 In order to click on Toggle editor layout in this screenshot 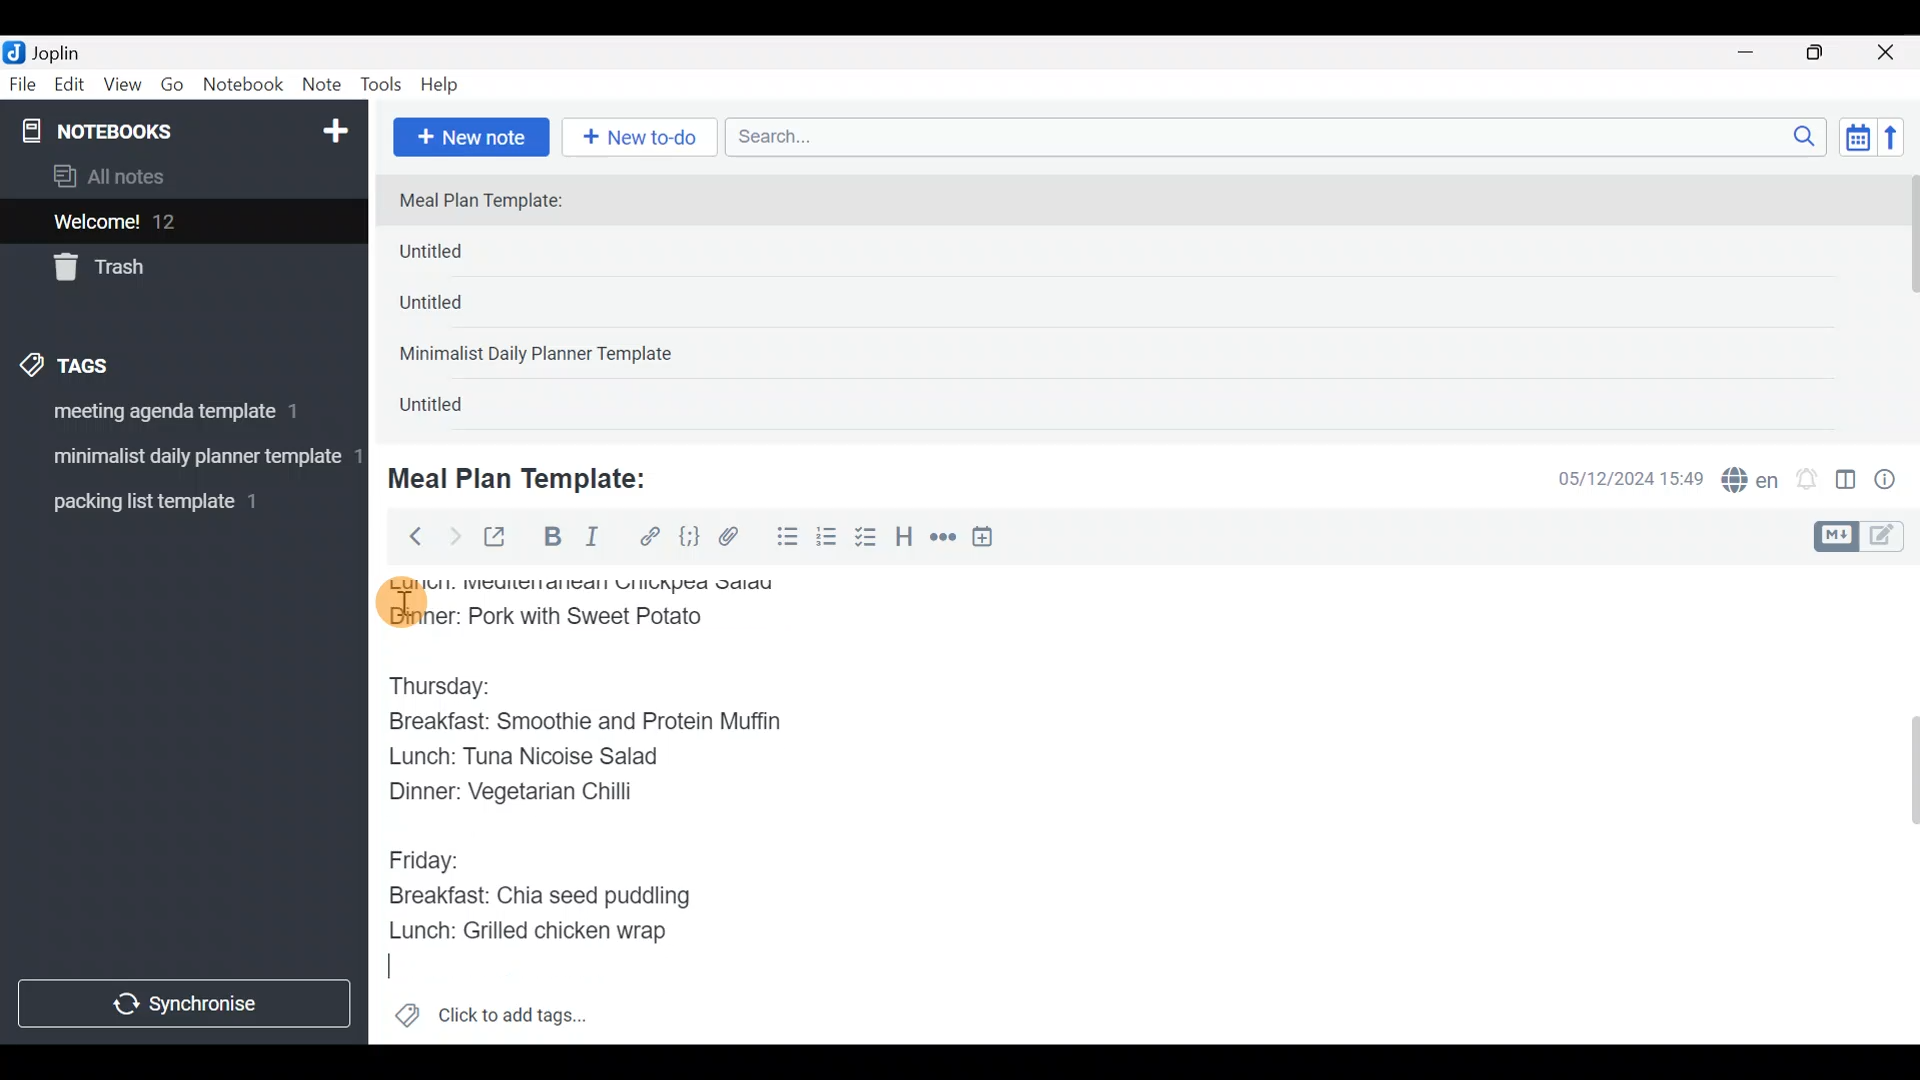, I will do `click(1847, 482)`.